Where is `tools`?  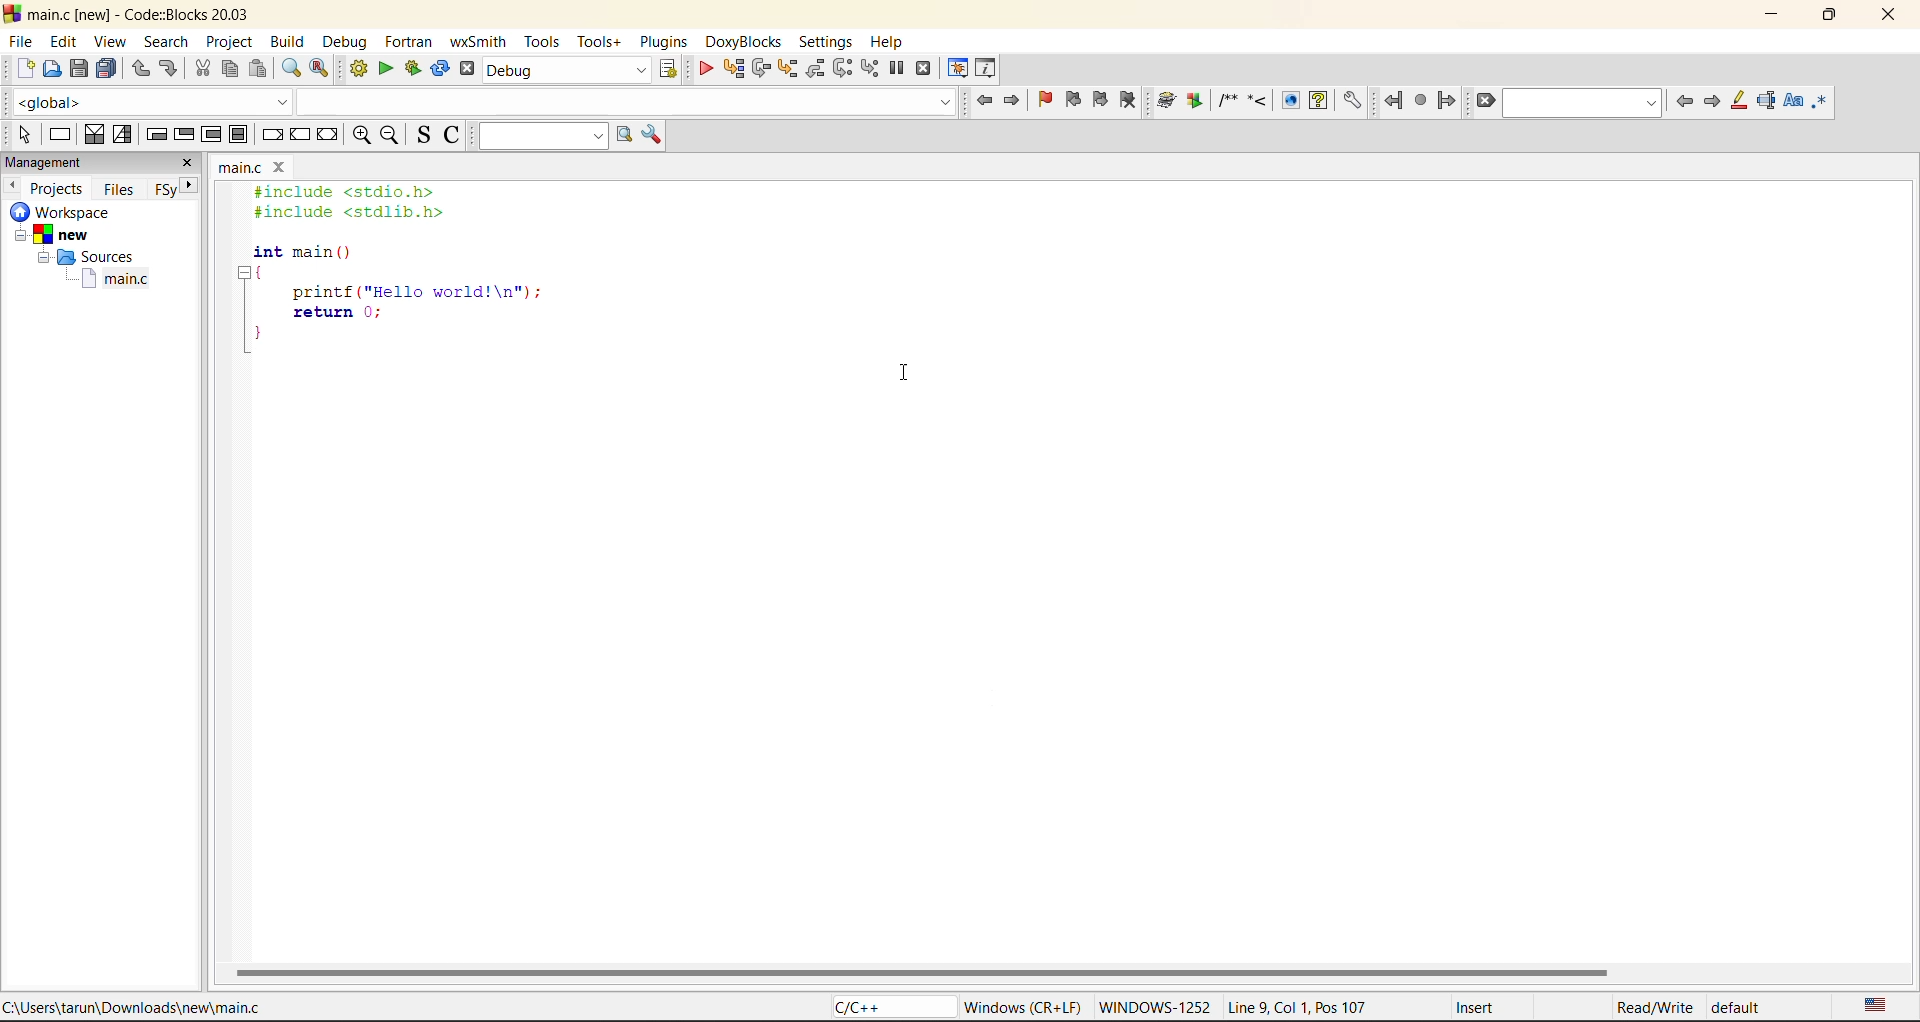 tools is located at coordinates (541, 43).